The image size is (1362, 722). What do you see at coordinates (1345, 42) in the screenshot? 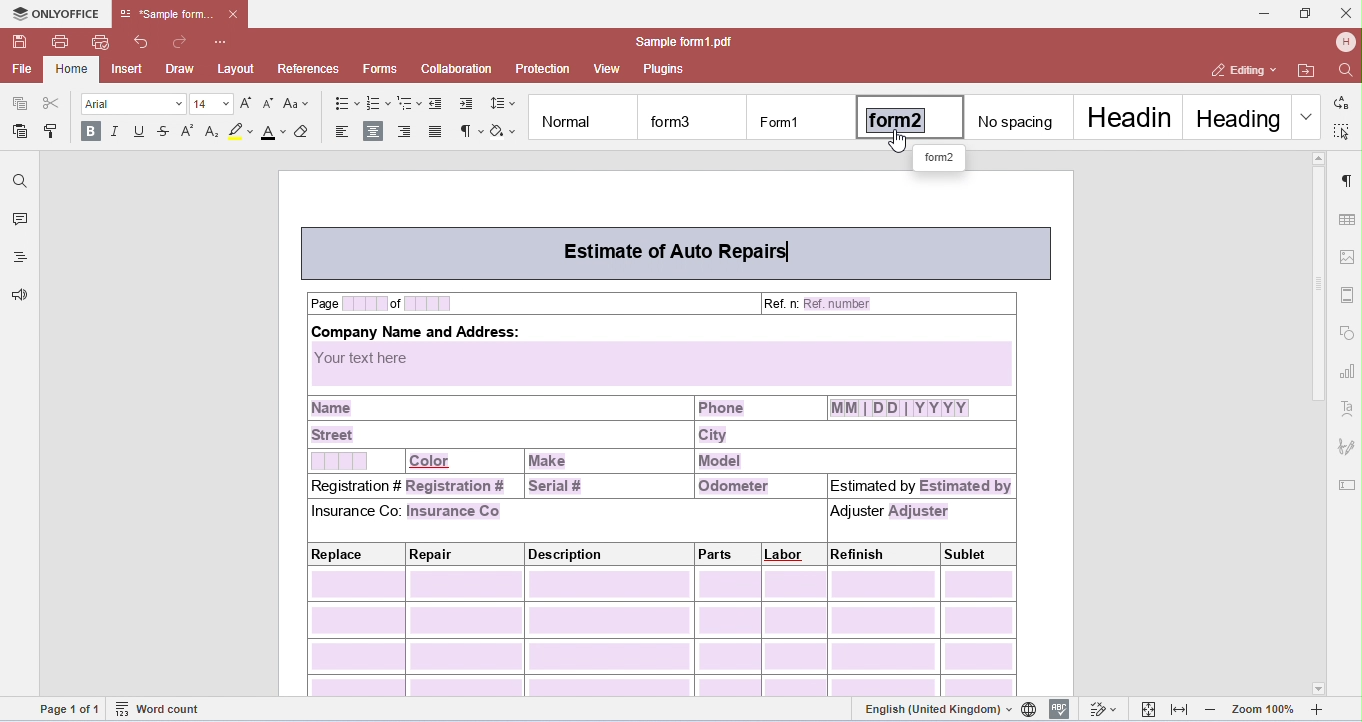
I see `account` at bounding box center [1345, 42].